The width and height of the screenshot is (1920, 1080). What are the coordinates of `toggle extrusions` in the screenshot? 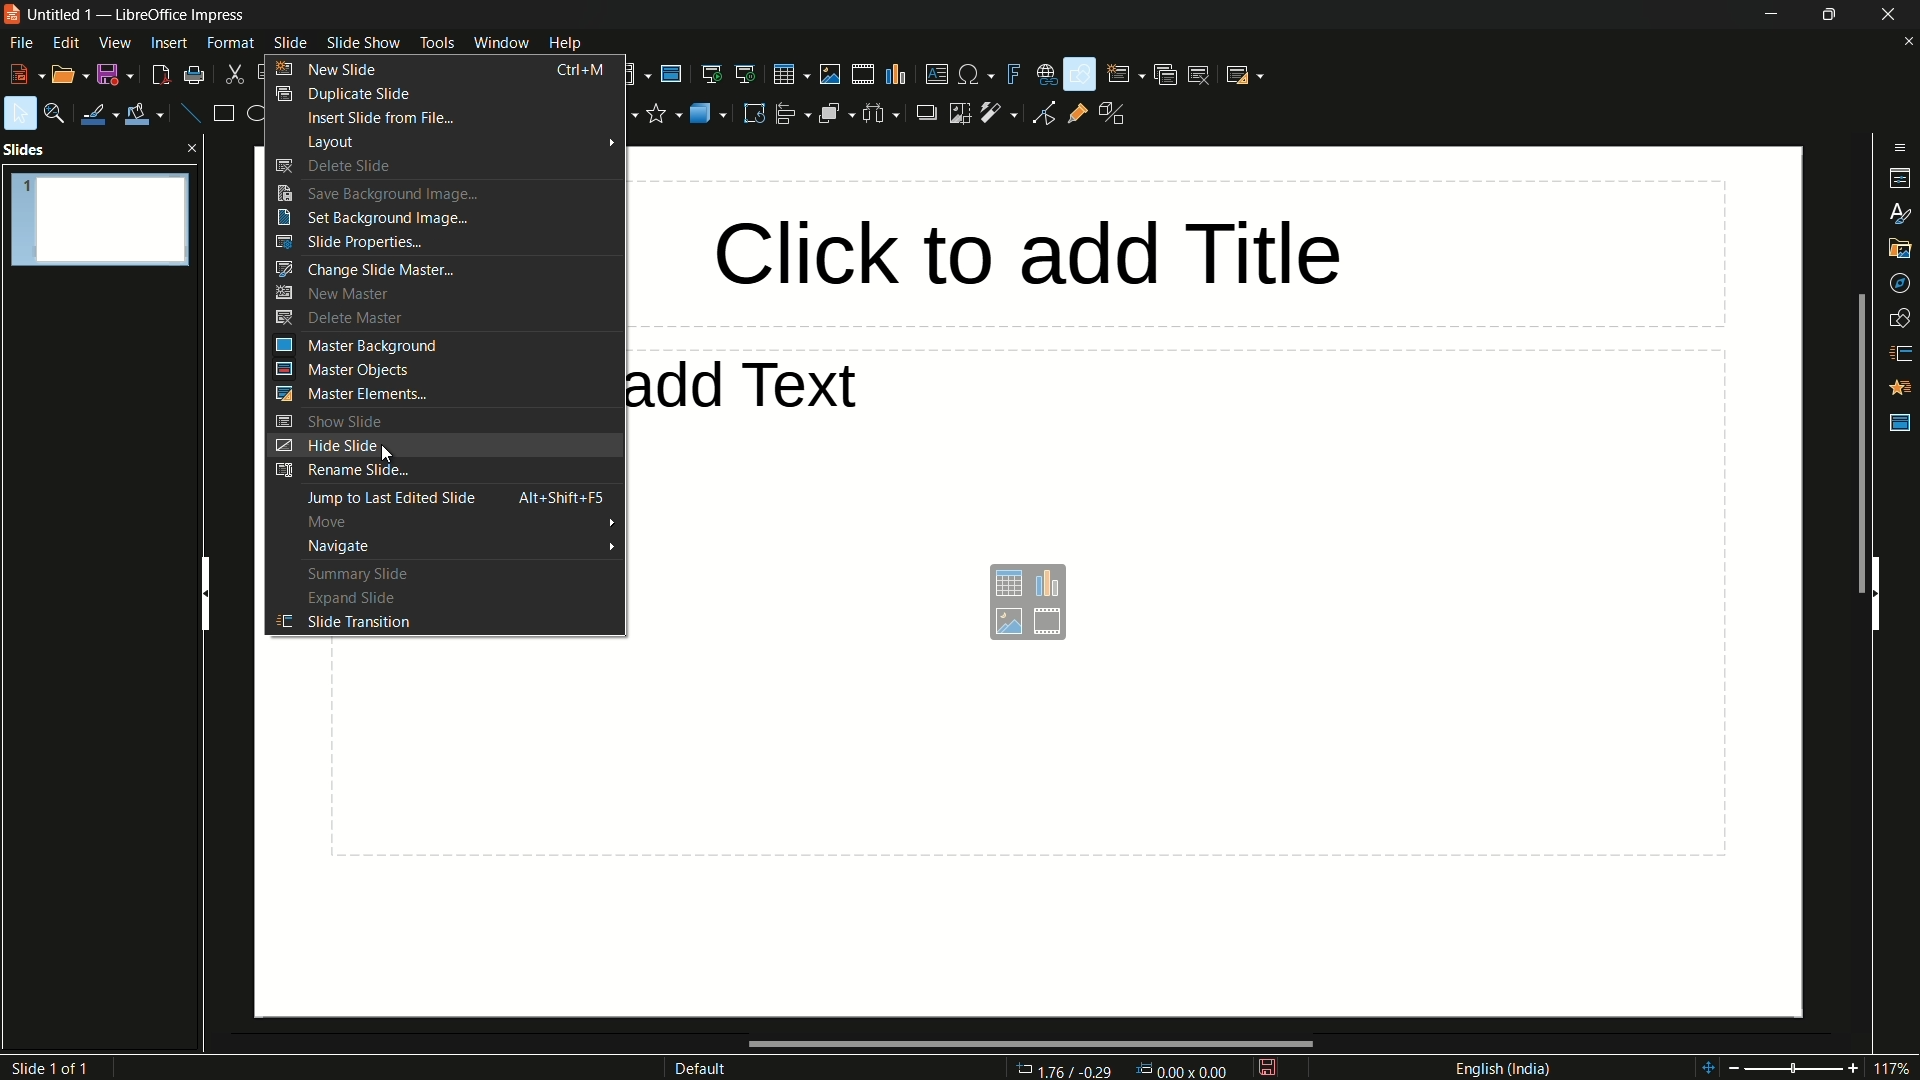 It's located at (1117, 115).